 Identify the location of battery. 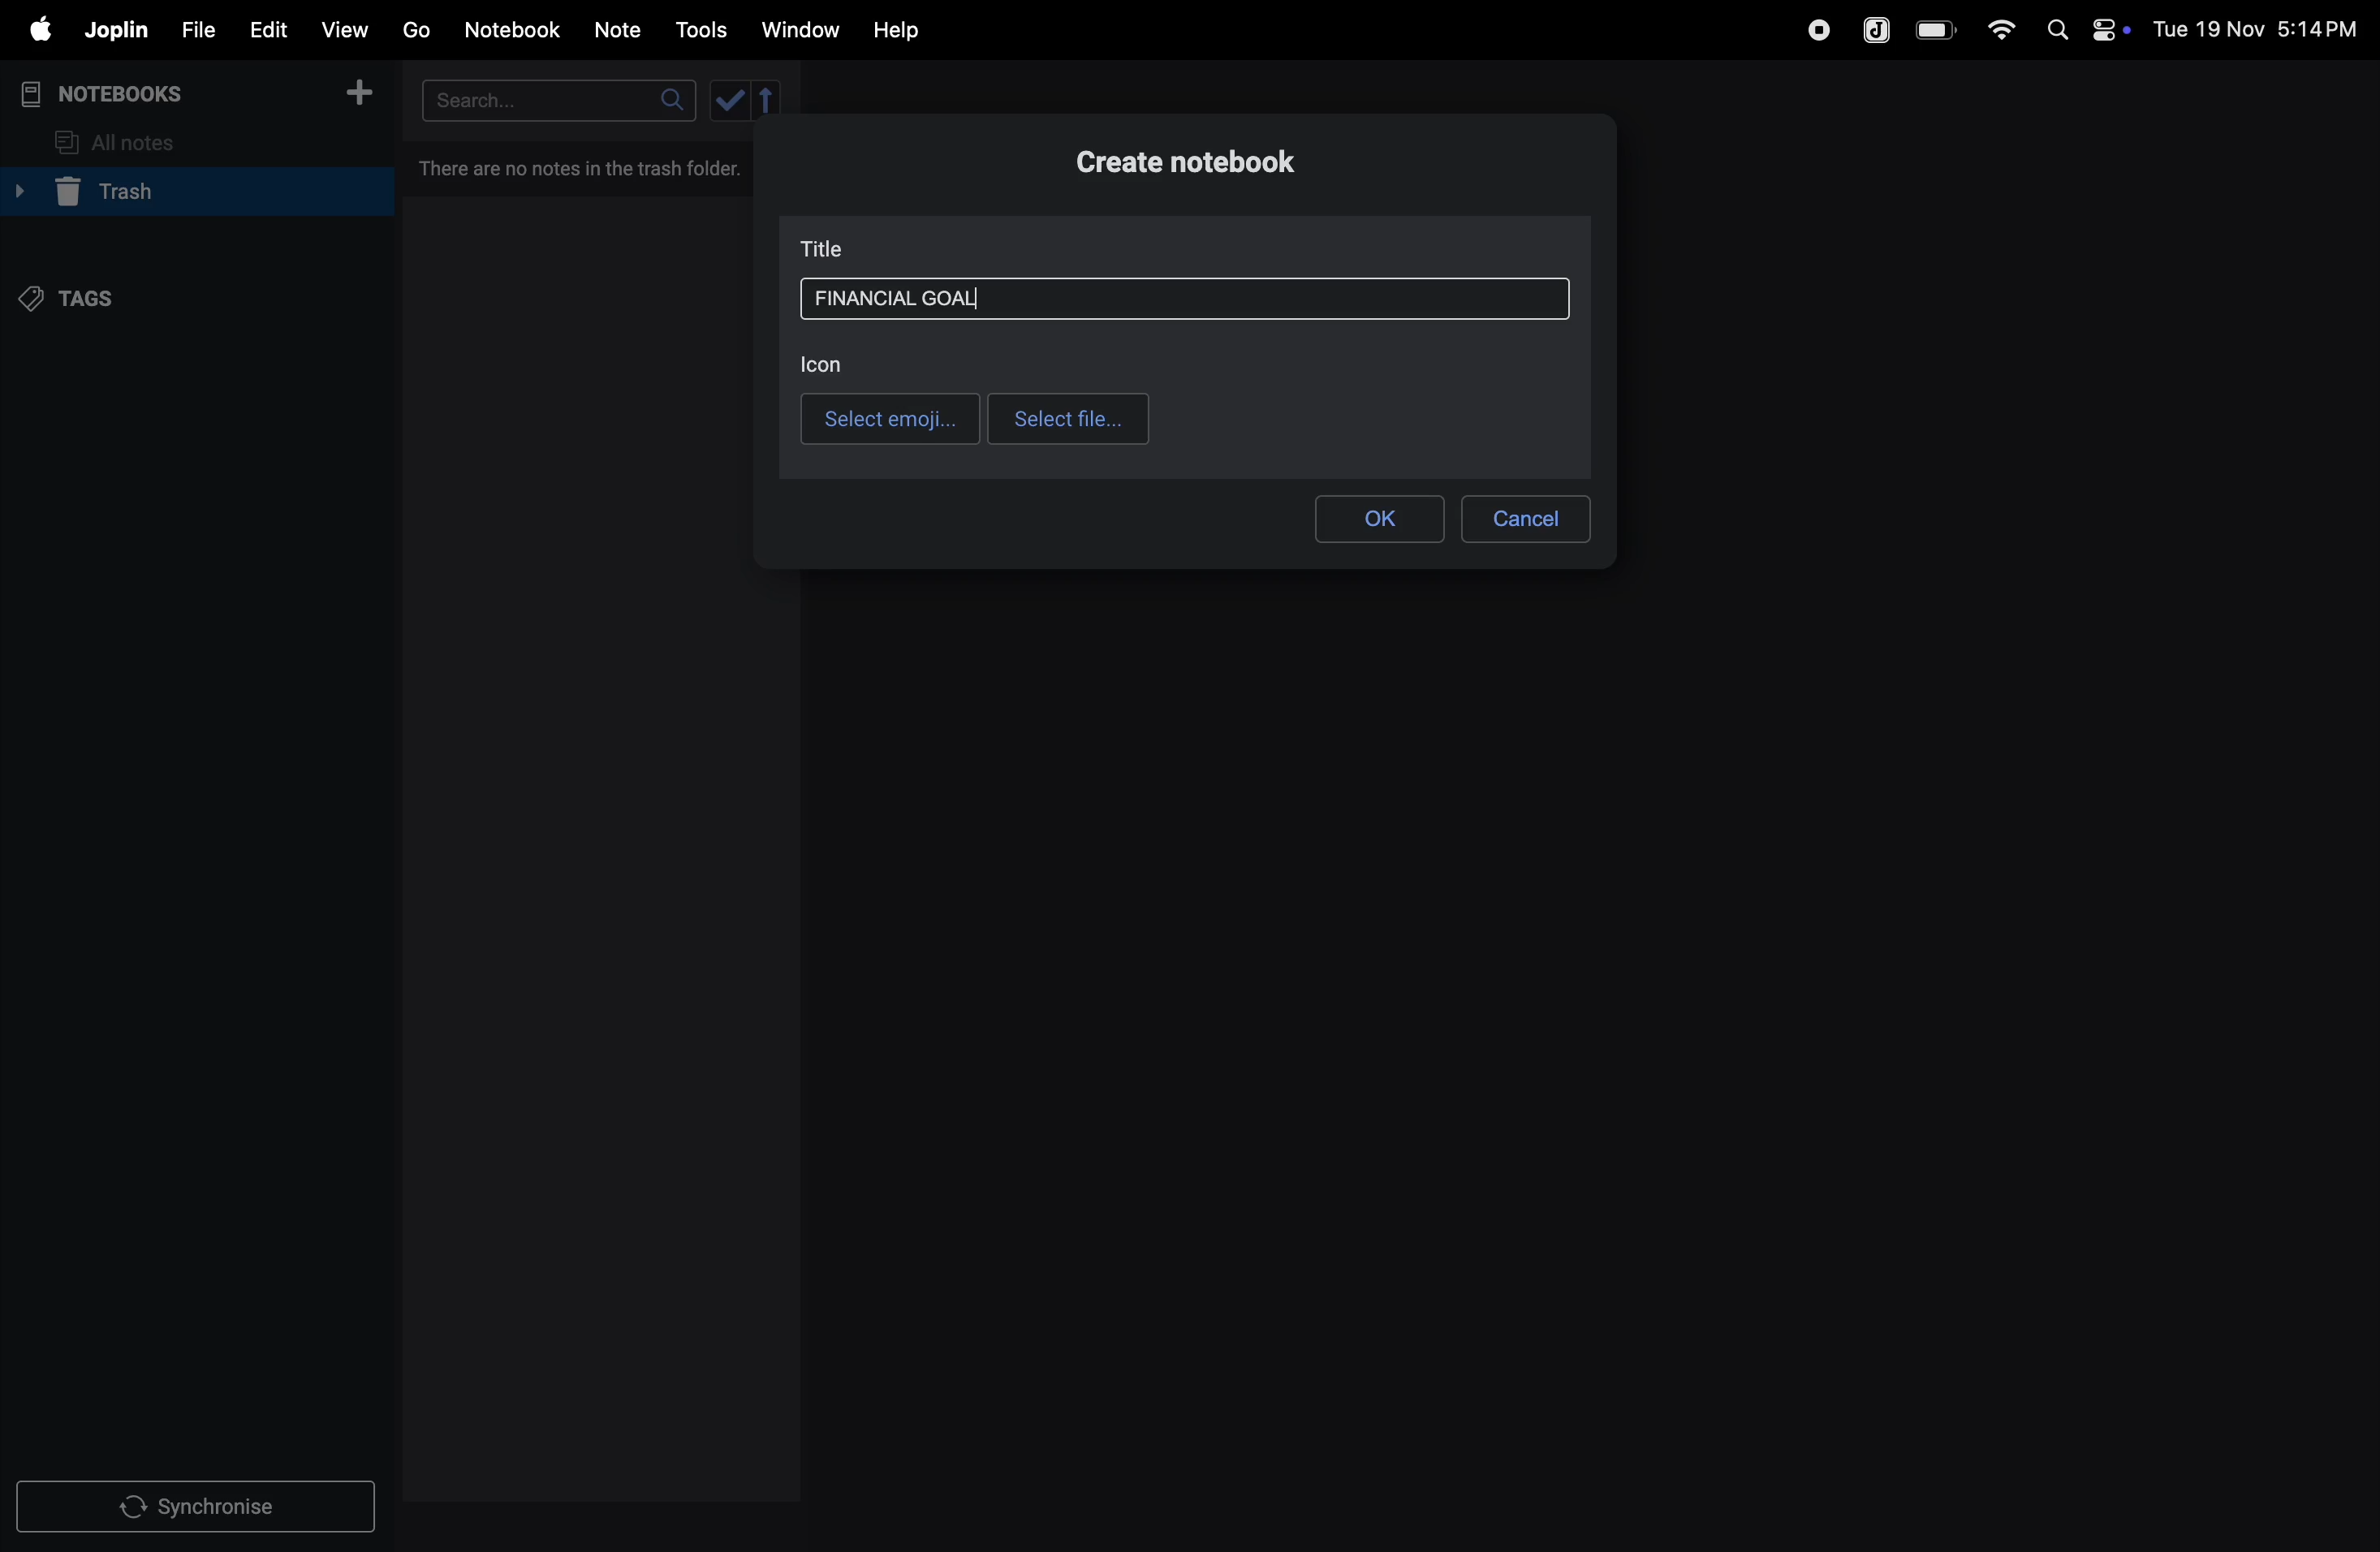
(1937, 30).